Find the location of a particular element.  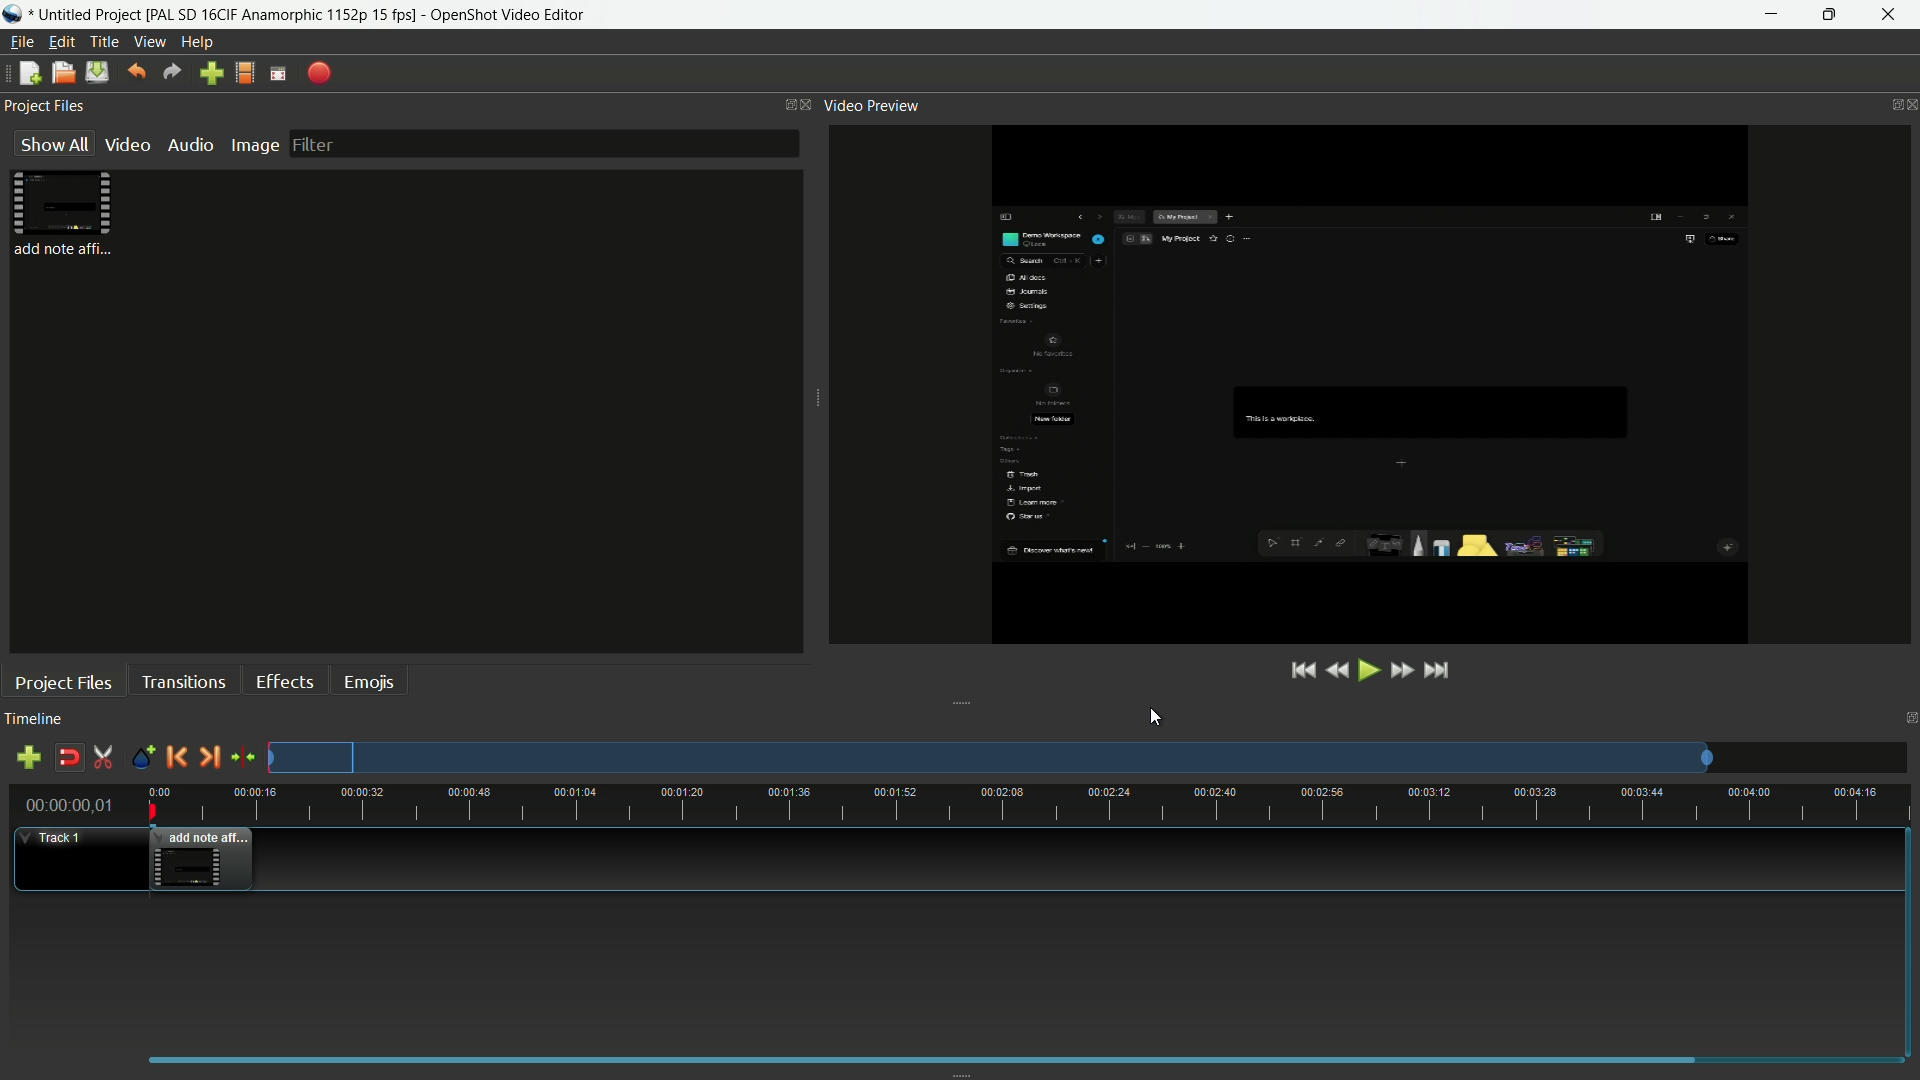

import files is located at coordinates (211, 74).